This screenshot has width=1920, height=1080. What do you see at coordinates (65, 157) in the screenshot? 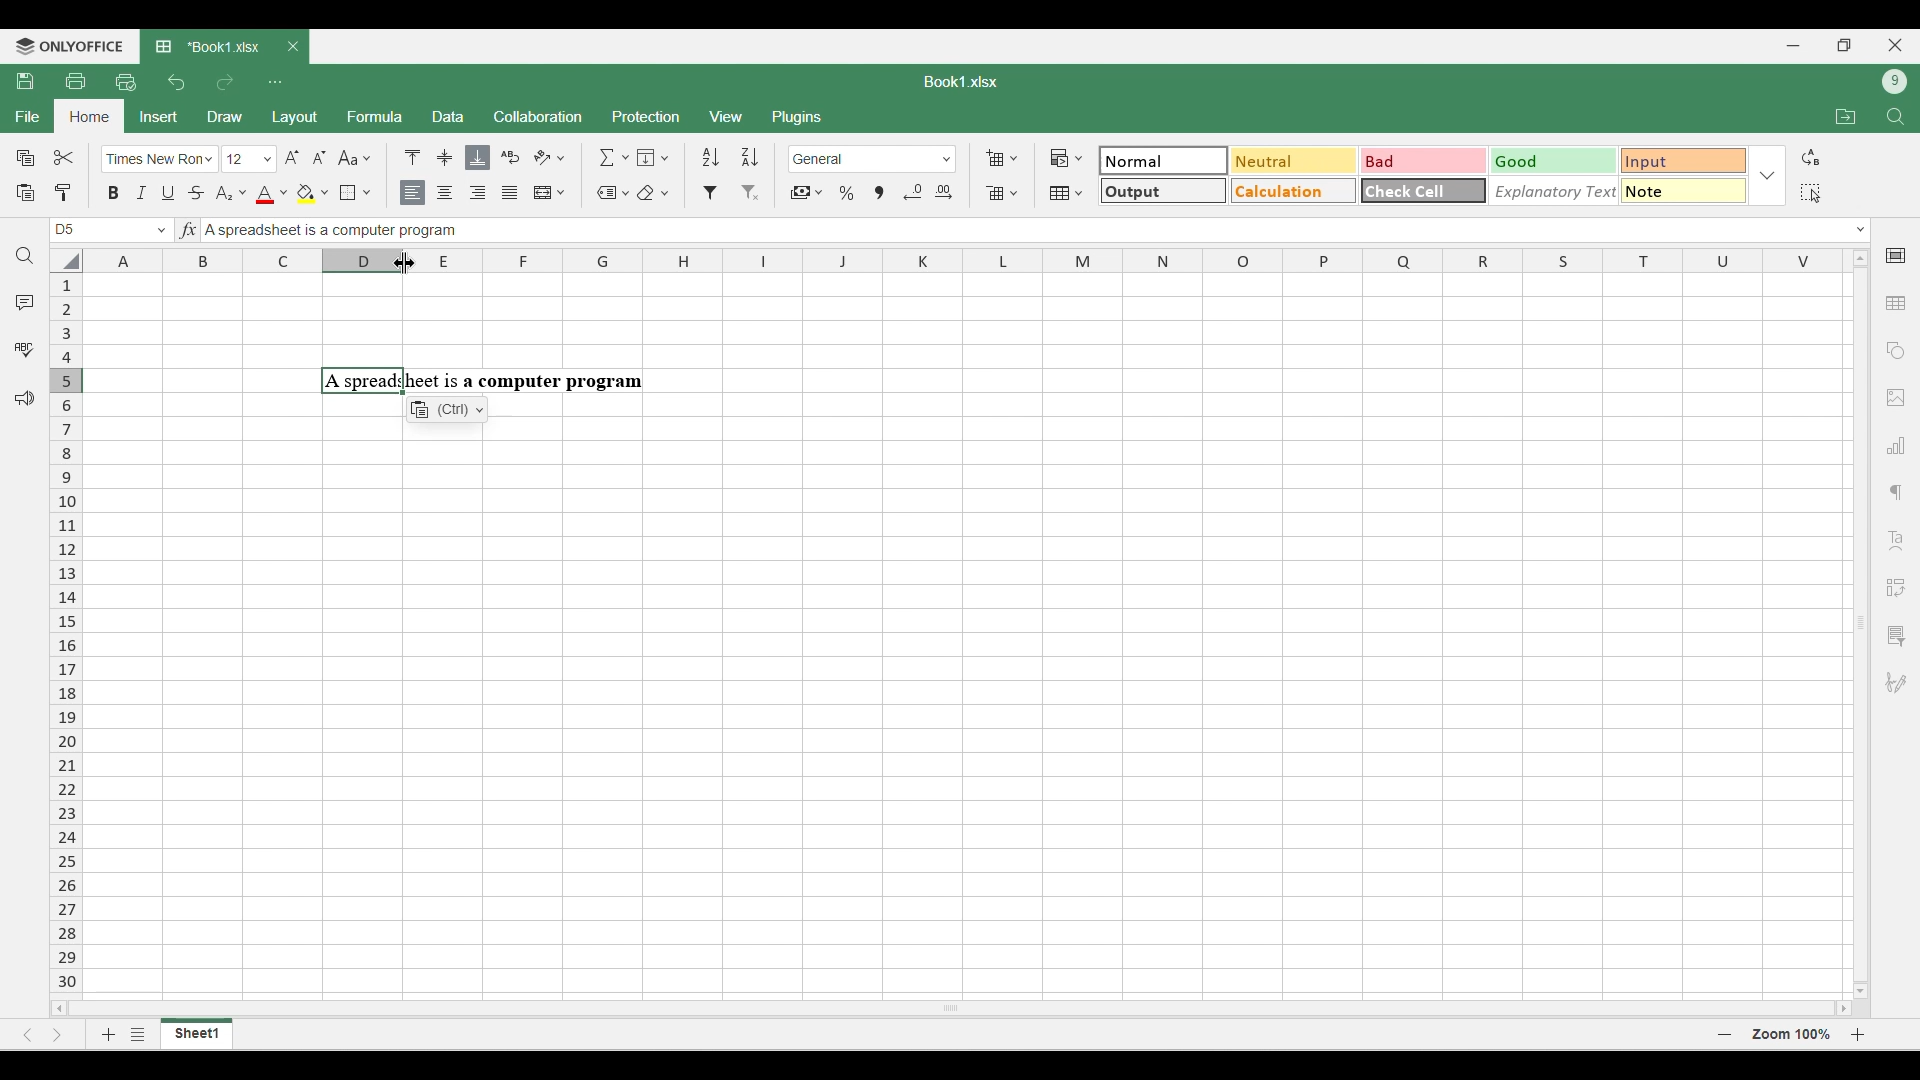
I see `Cut` at bounding box center [65, 157].